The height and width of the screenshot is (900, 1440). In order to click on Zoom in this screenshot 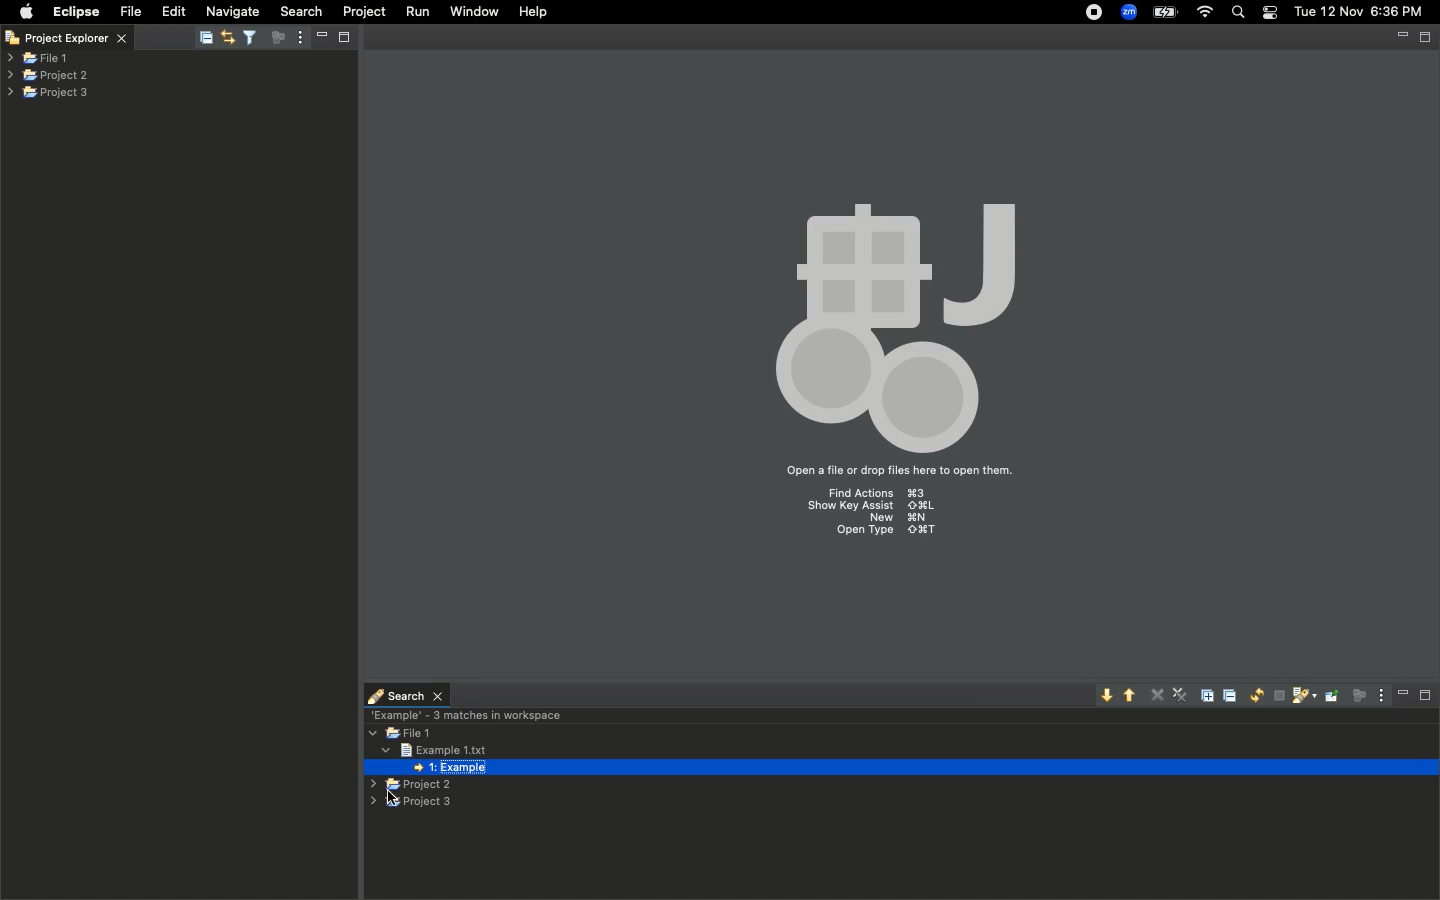, I will do `click(1130, 12)`.